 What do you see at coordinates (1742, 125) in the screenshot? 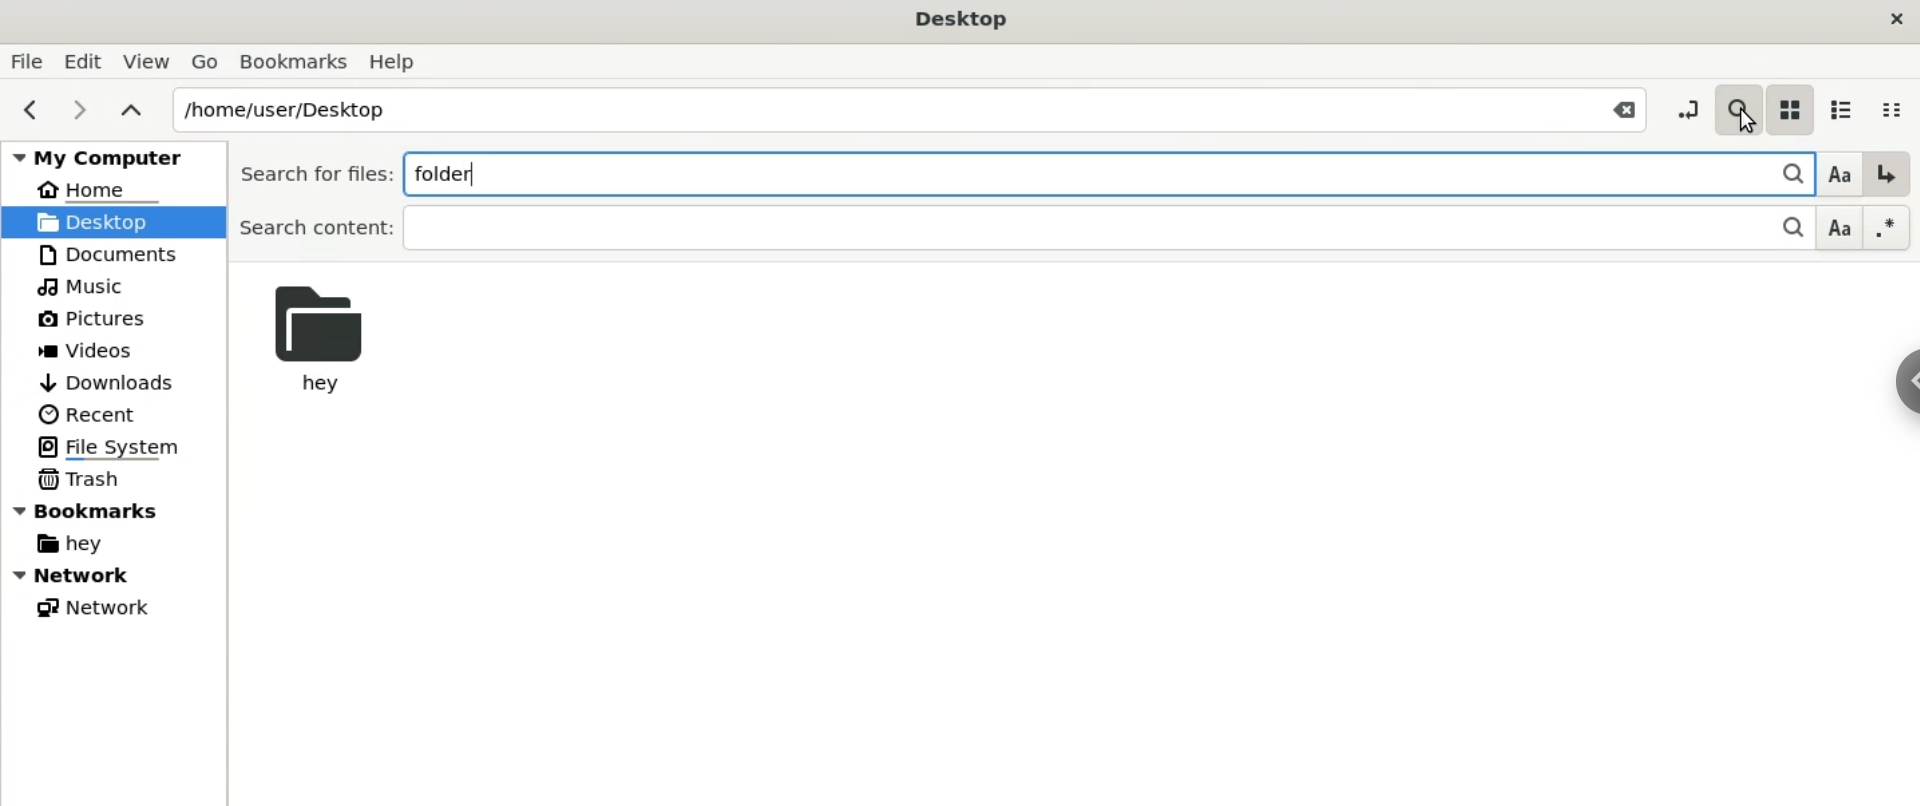
I see `Cursor` at bounding box center [1742, 125].